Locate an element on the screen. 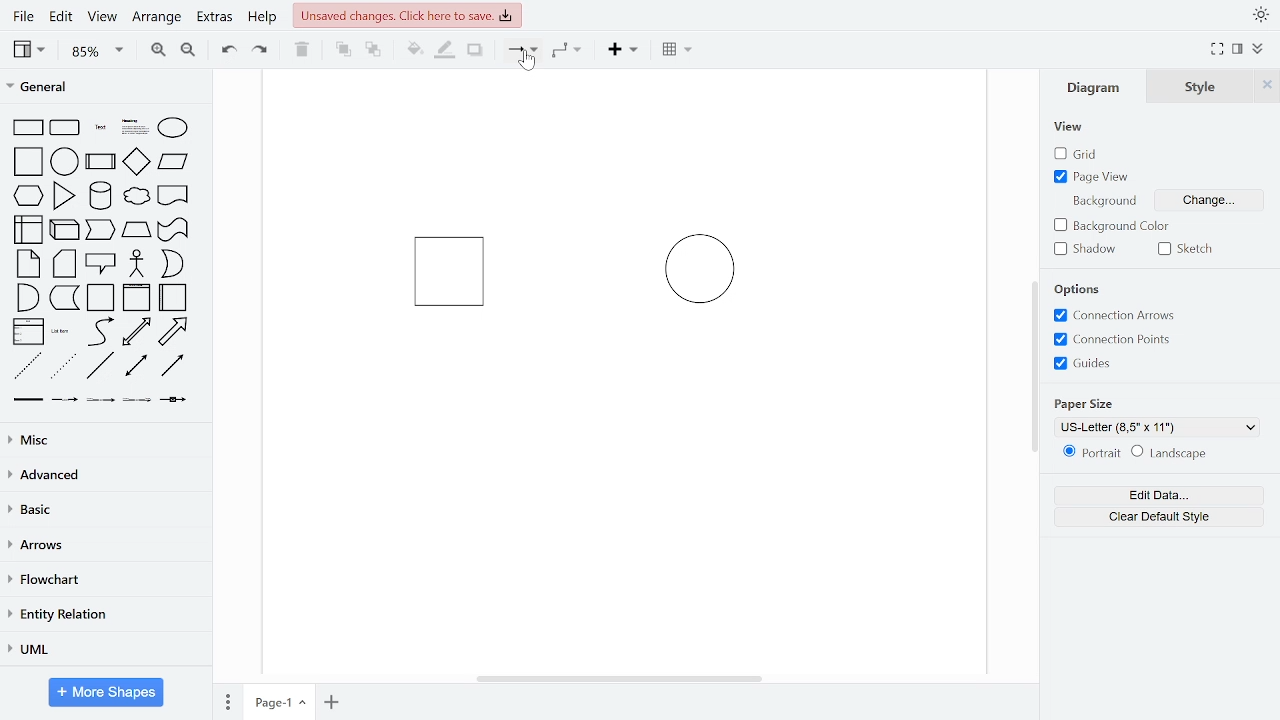 The height and width of the screenshot is (720, 1280). text box is located at coordinates (136, 129).